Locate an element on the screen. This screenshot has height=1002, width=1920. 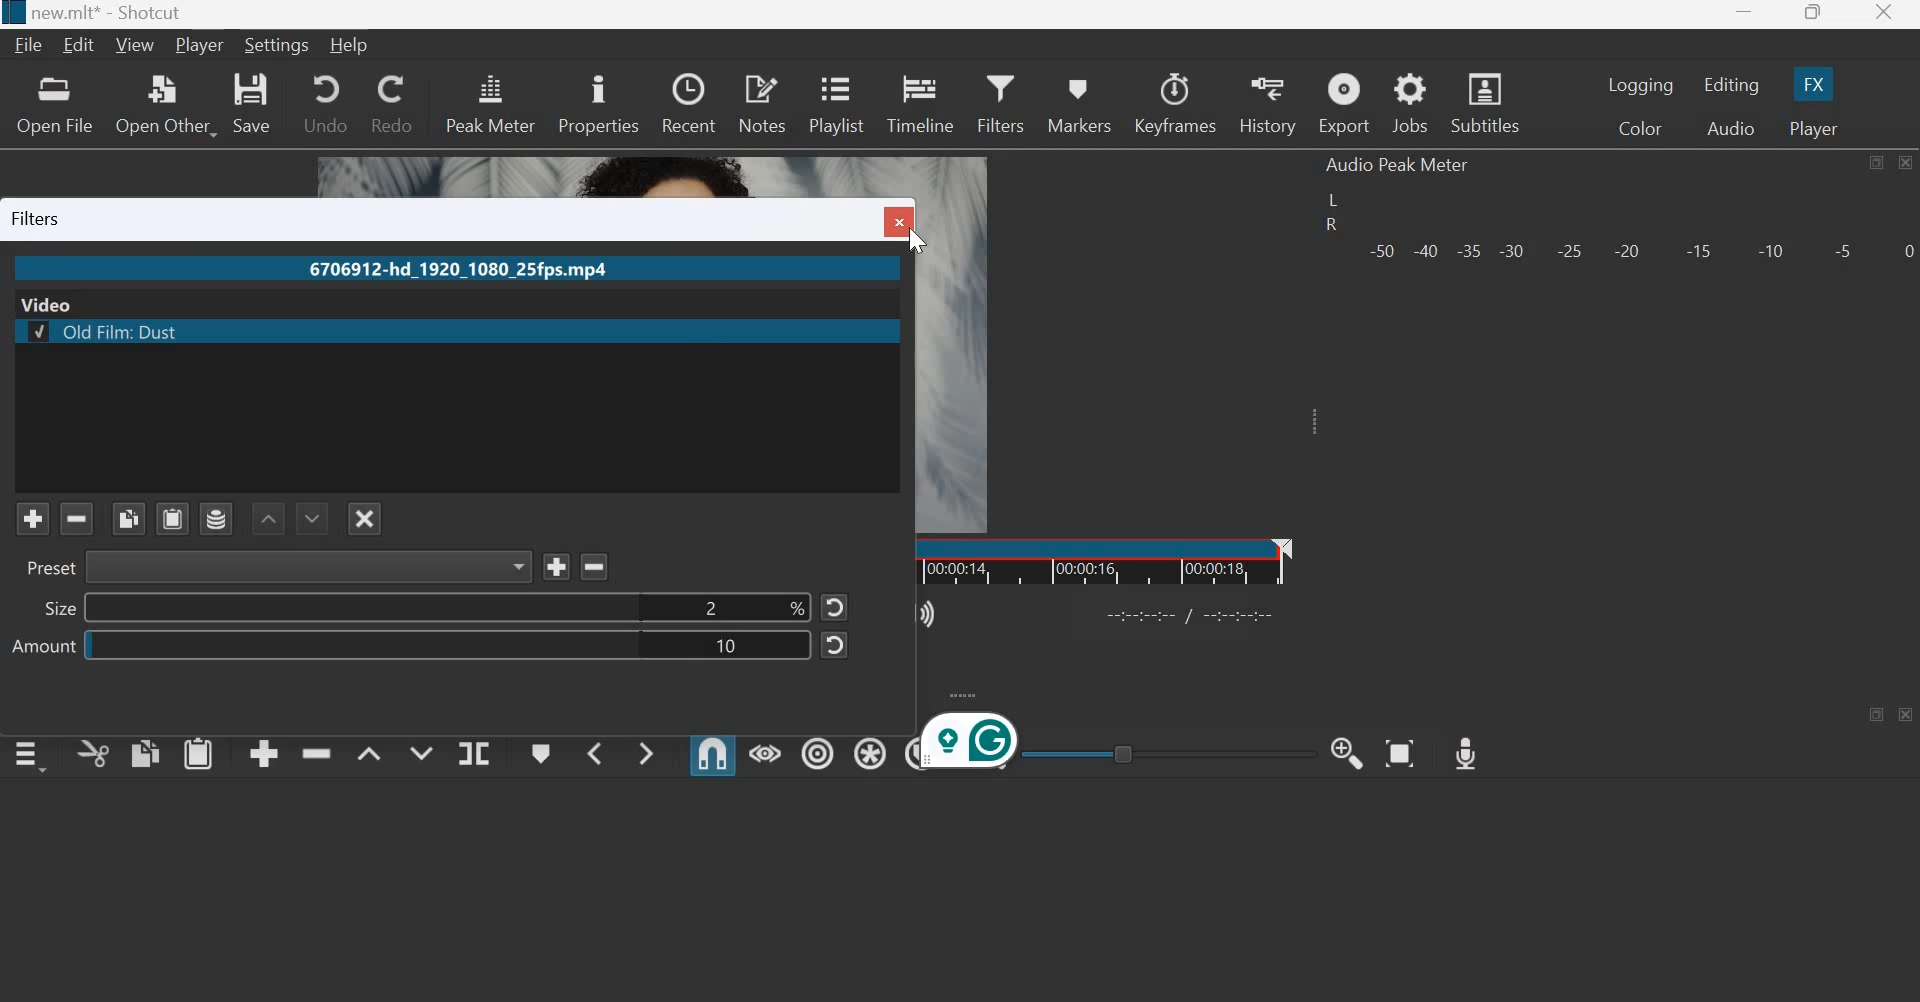
timeline is located at coordinates (922, 101).